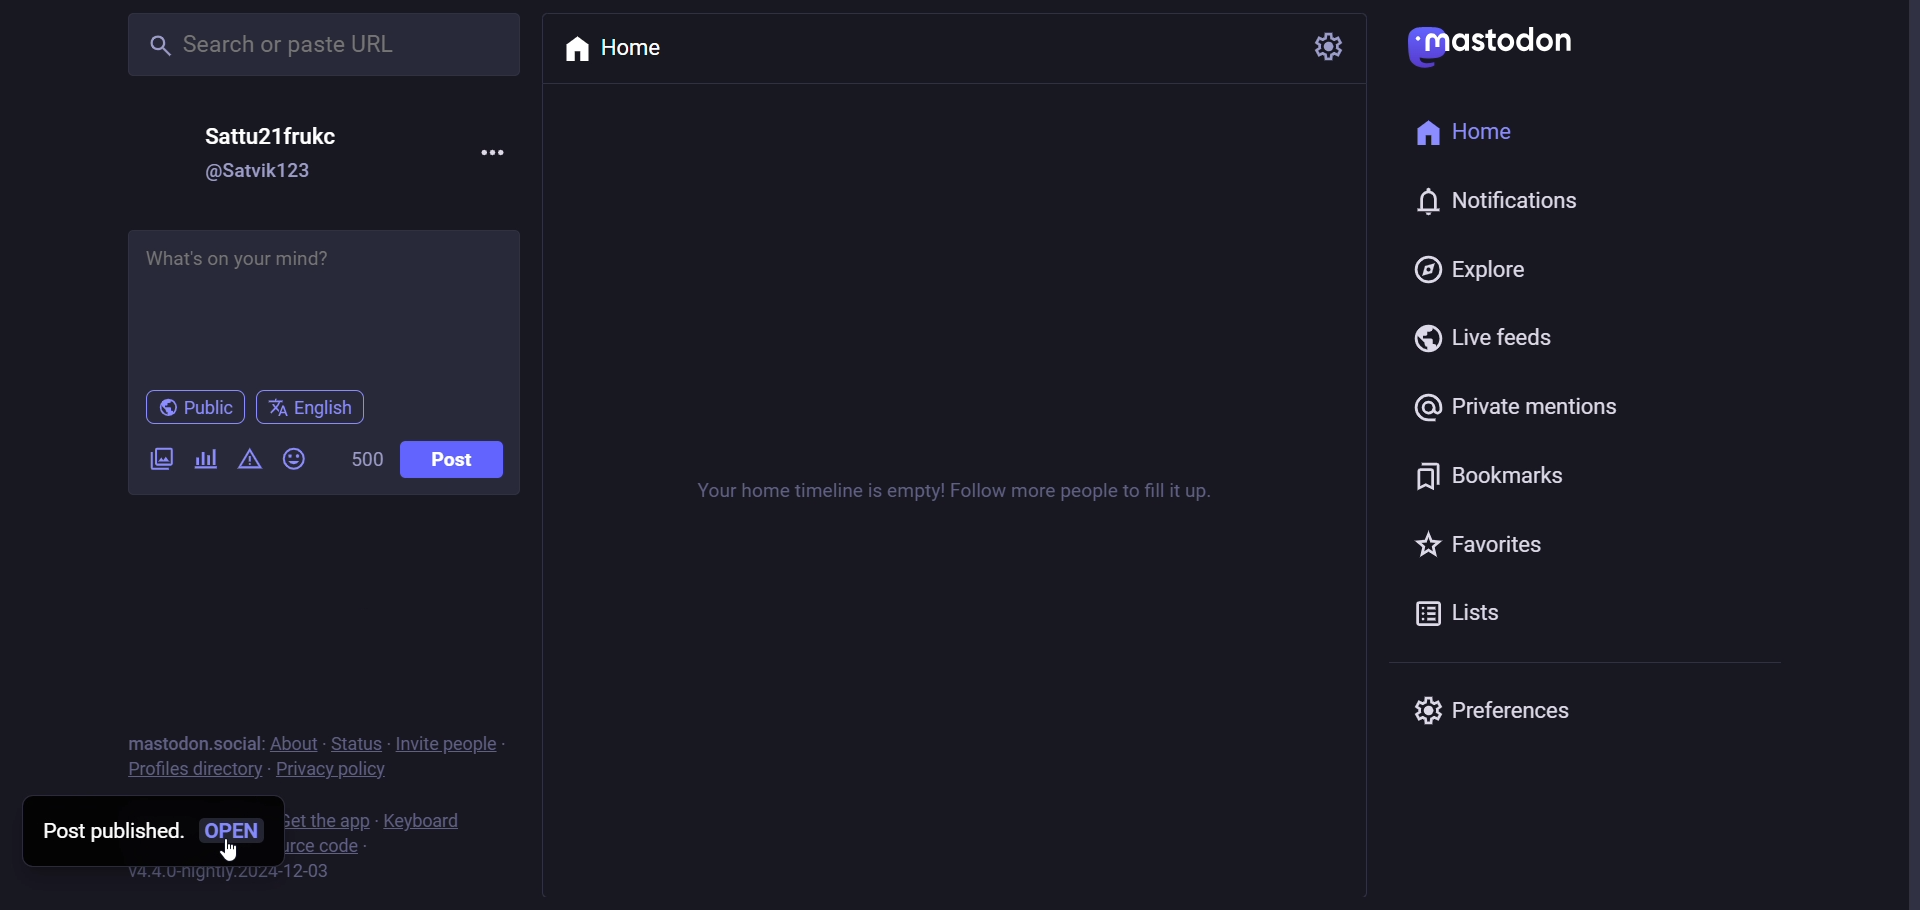  Describe the element at coordinates (191, 773) in the screenshot. I see `profiles directory` at that location.